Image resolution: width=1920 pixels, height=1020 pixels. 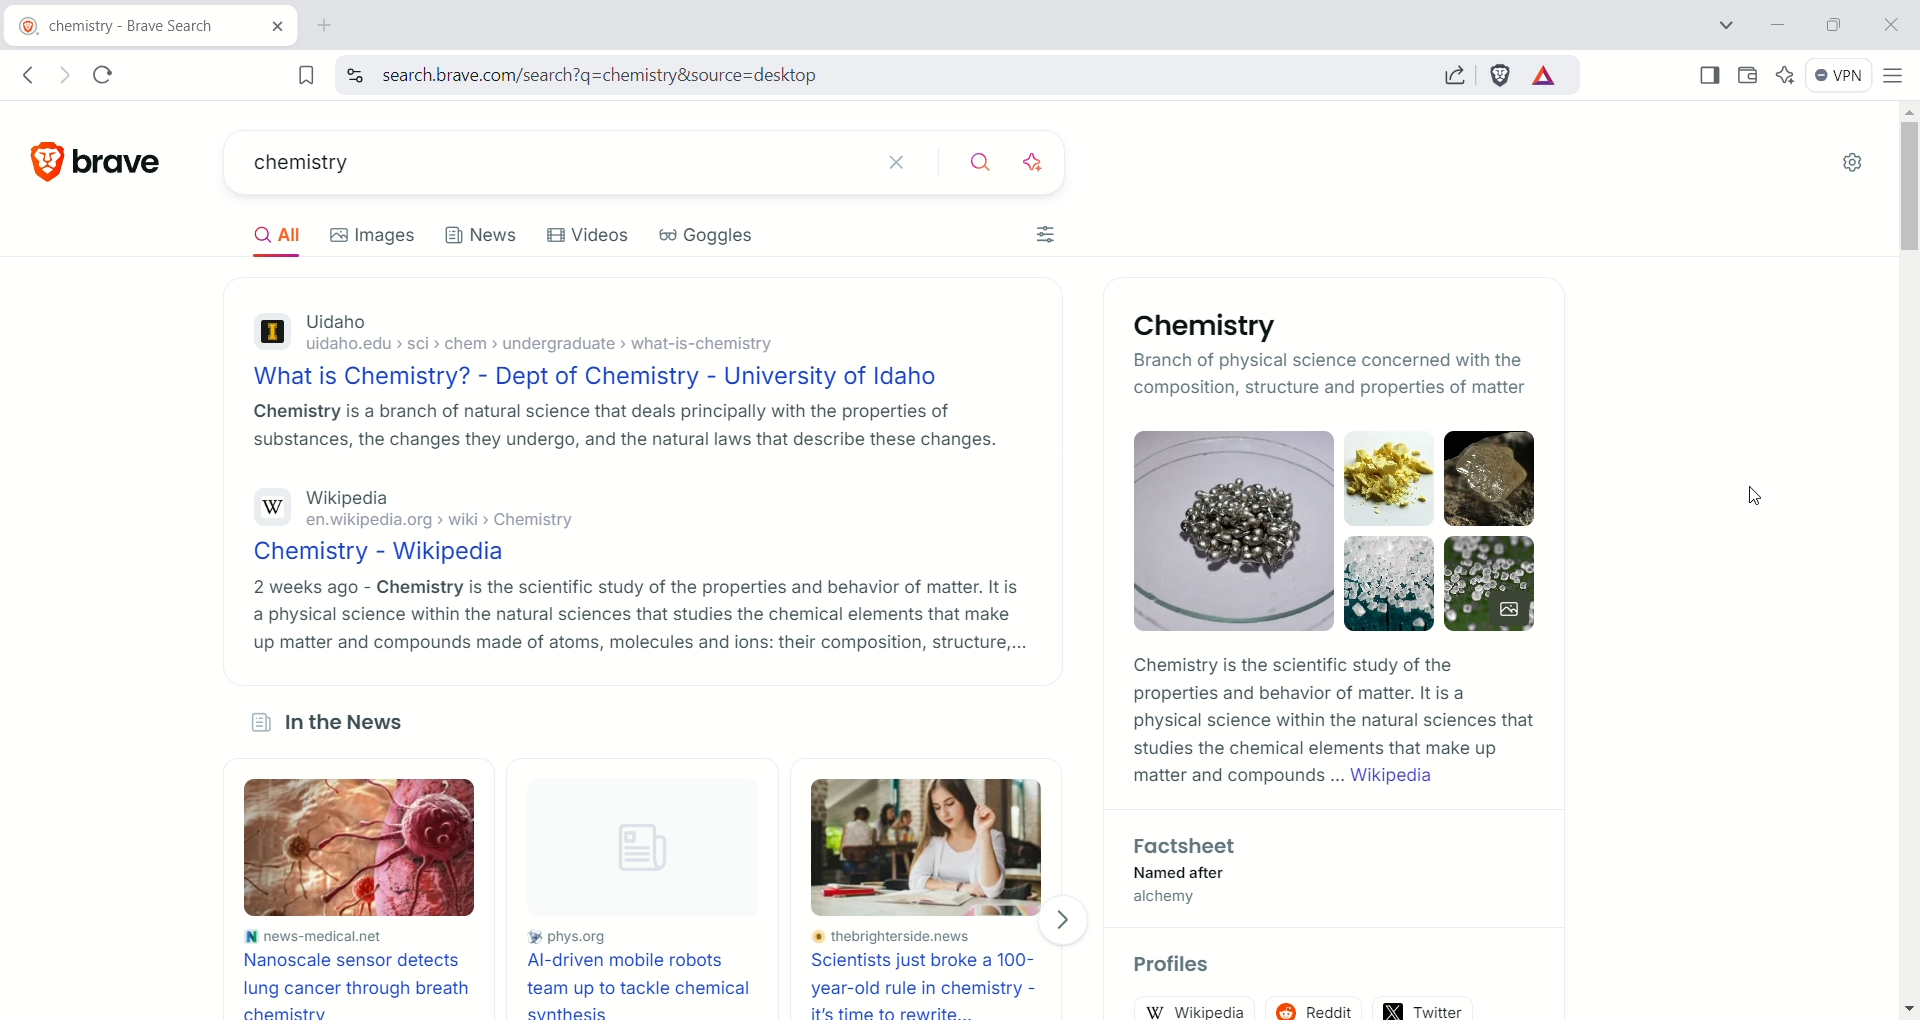 I want to click on Profiles, so click(x=1184, y=967).